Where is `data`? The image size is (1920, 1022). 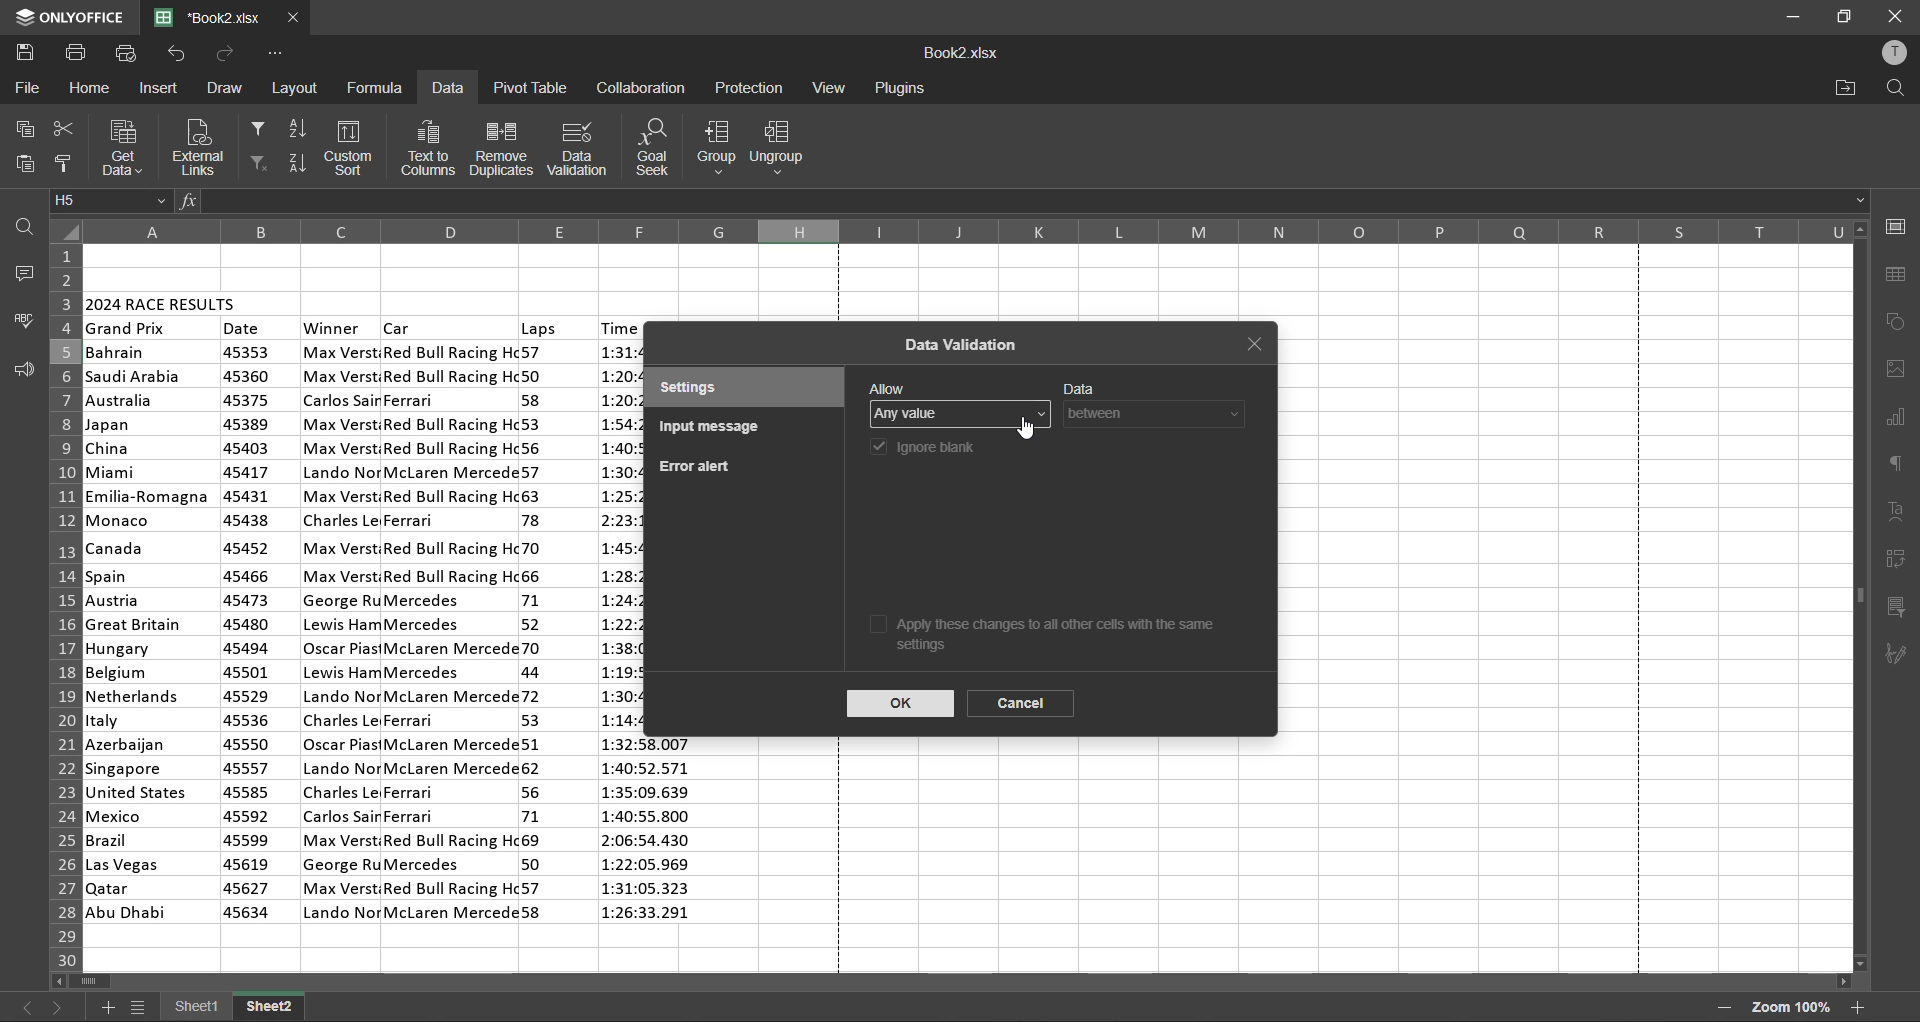 data is located at coordinates (447, 90).